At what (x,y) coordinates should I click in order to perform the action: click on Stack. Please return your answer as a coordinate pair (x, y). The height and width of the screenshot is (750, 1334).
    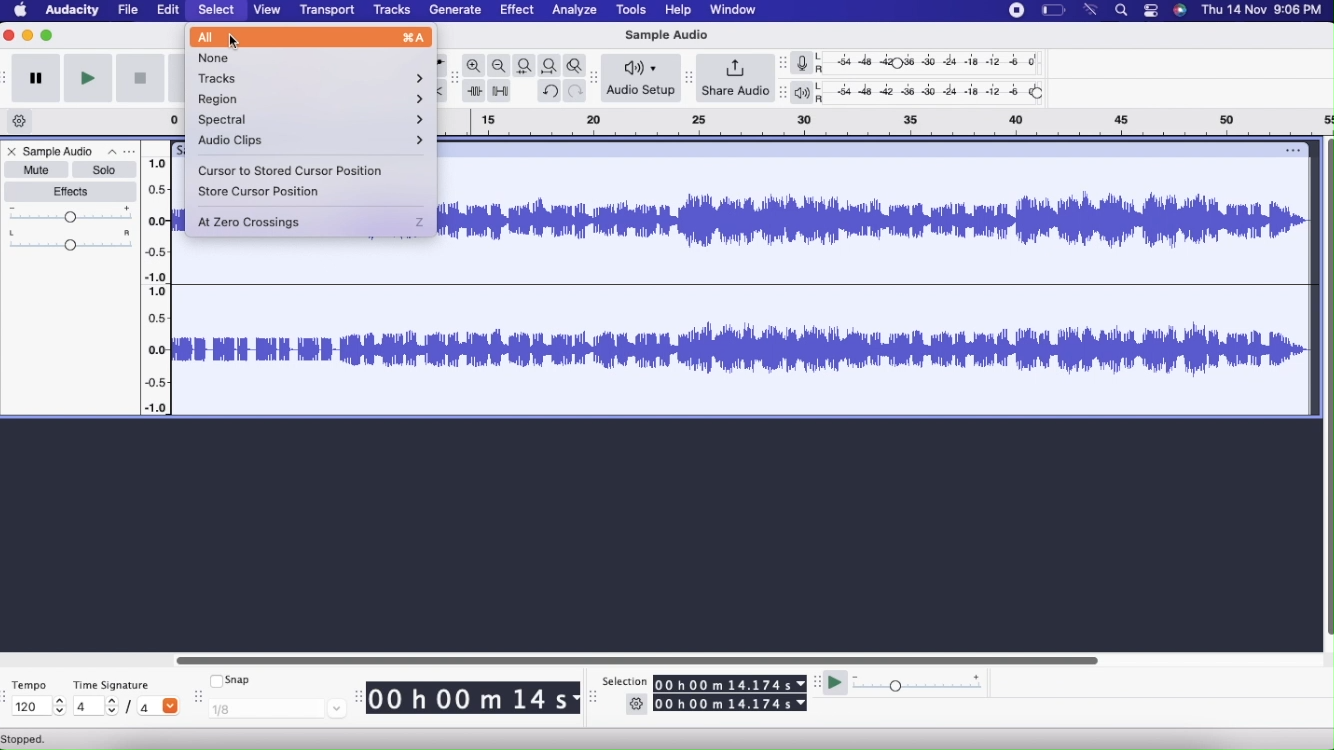
    Looking at the image, I should click on (1154, 11).